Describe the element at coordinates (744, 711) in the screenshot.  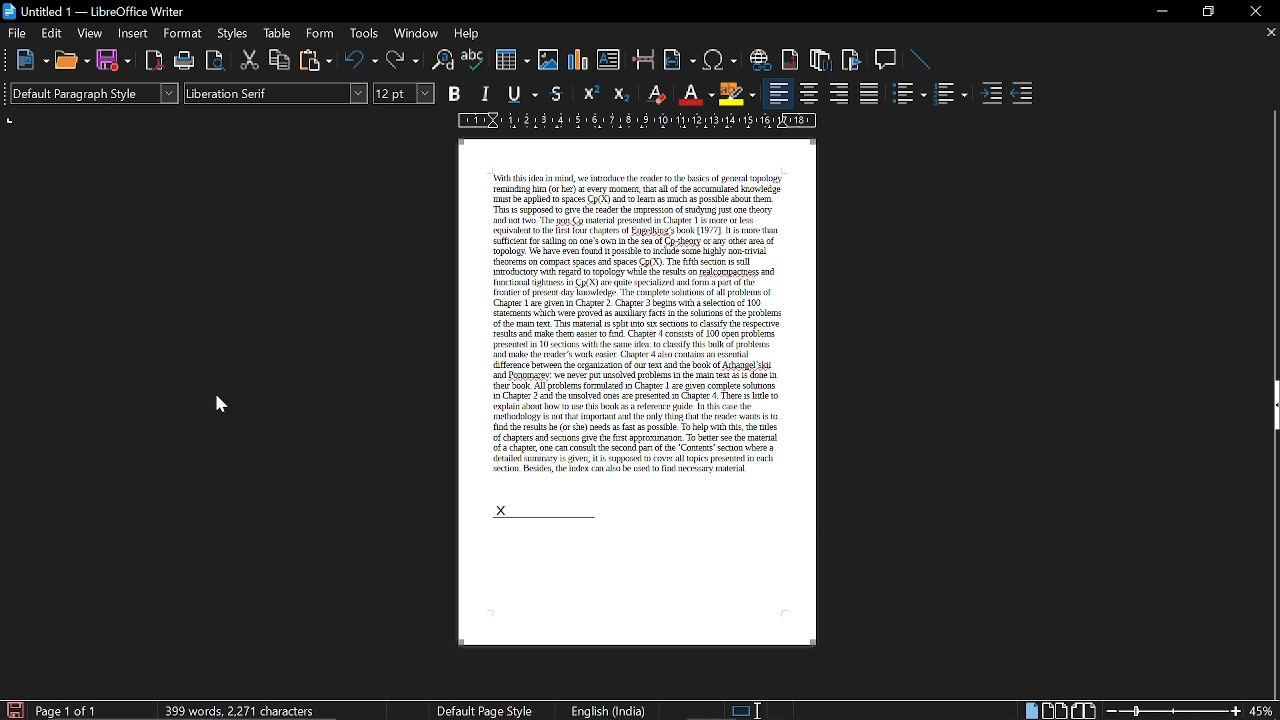
I see `standard selection` at that location.